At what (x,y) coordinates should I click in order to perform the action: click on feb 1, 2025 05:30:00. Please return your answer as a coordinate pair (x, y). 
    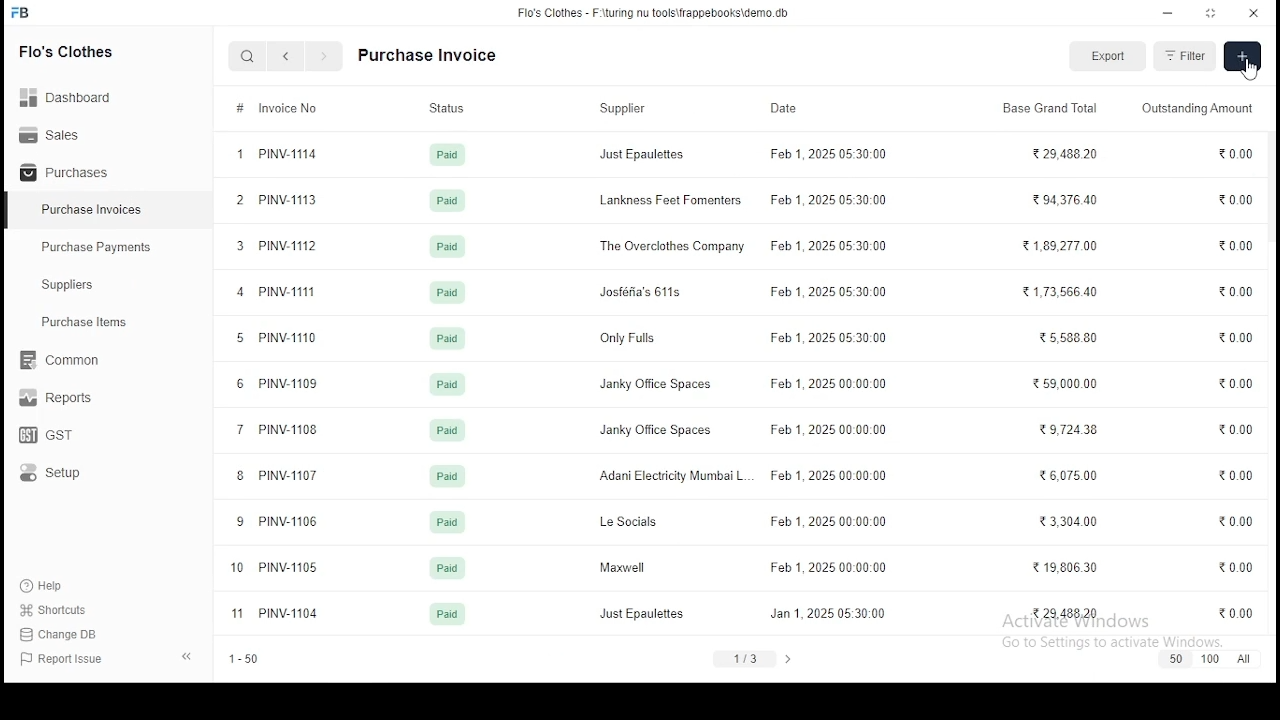
    Looking at the image, I should click on (829, 382).